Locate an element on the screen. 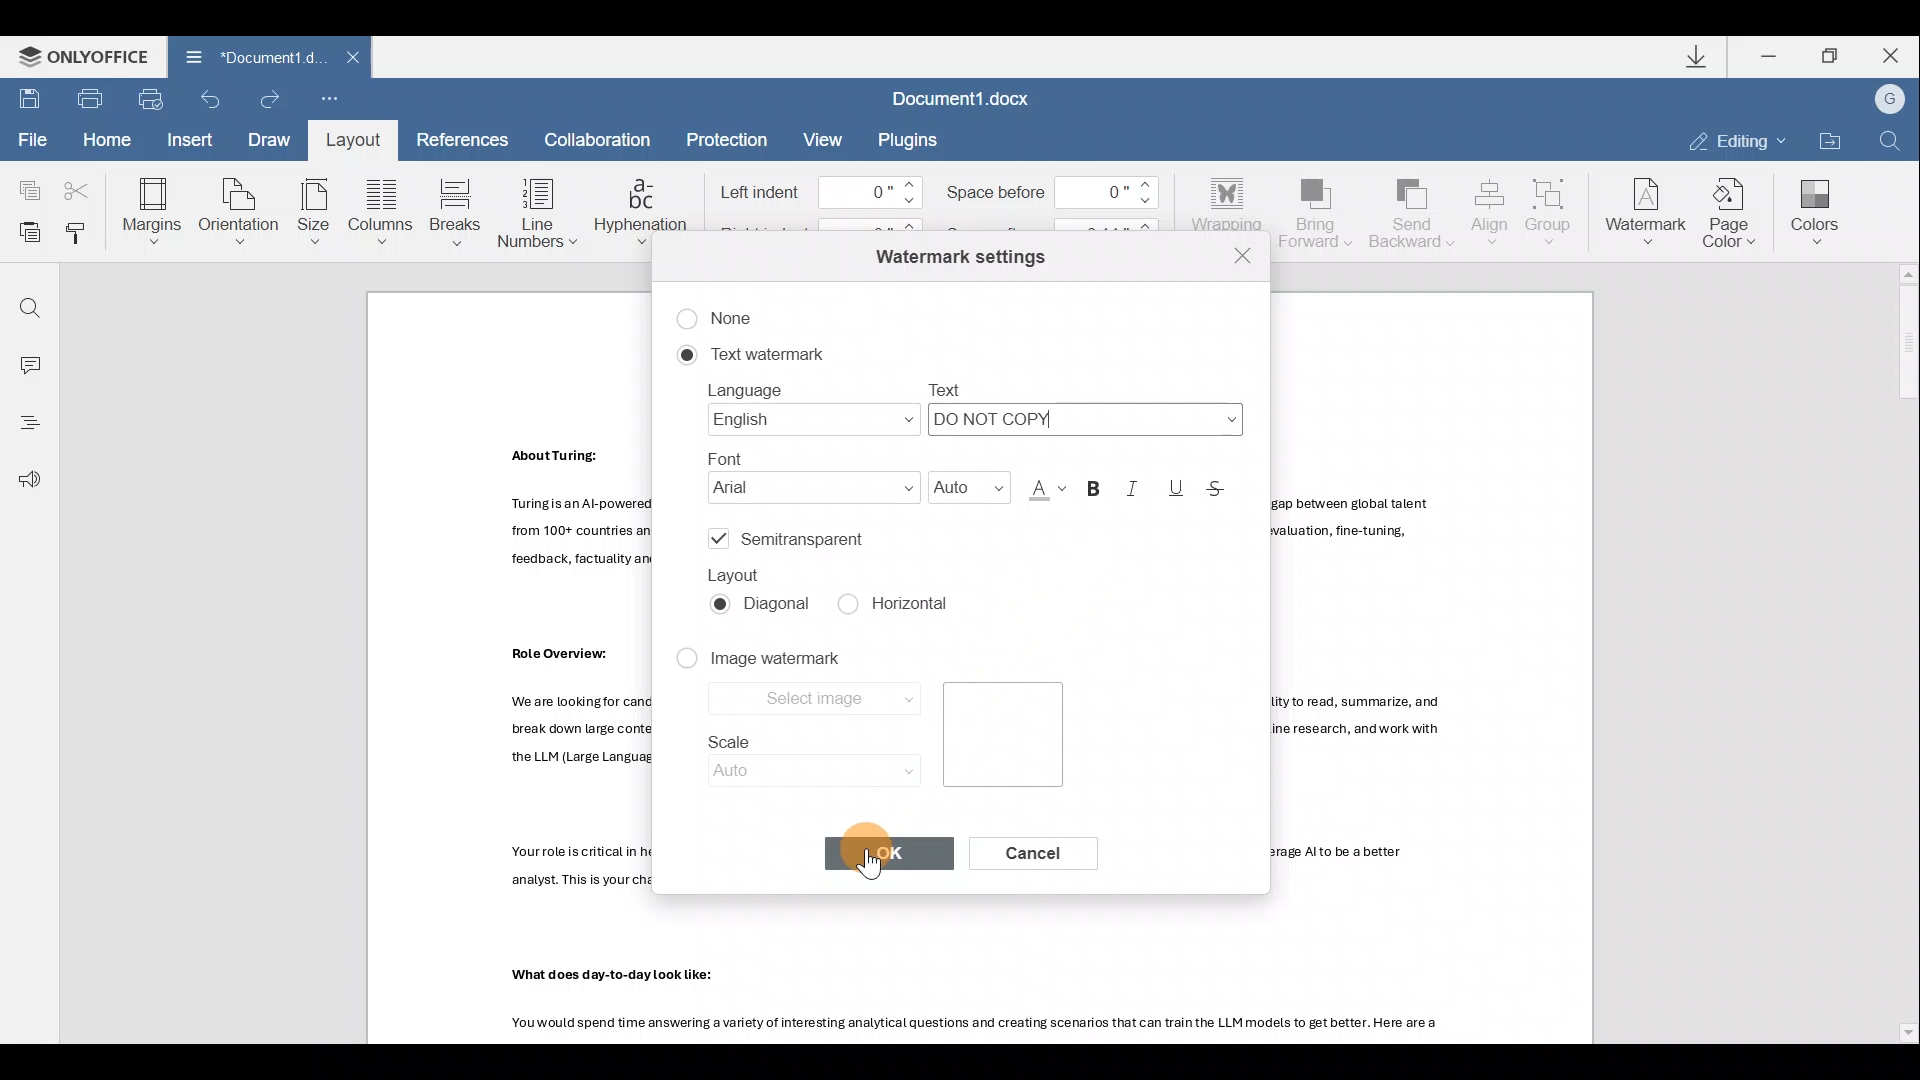 The image size is (1920, 1080). Copy style is located at coordinates (82, 236).